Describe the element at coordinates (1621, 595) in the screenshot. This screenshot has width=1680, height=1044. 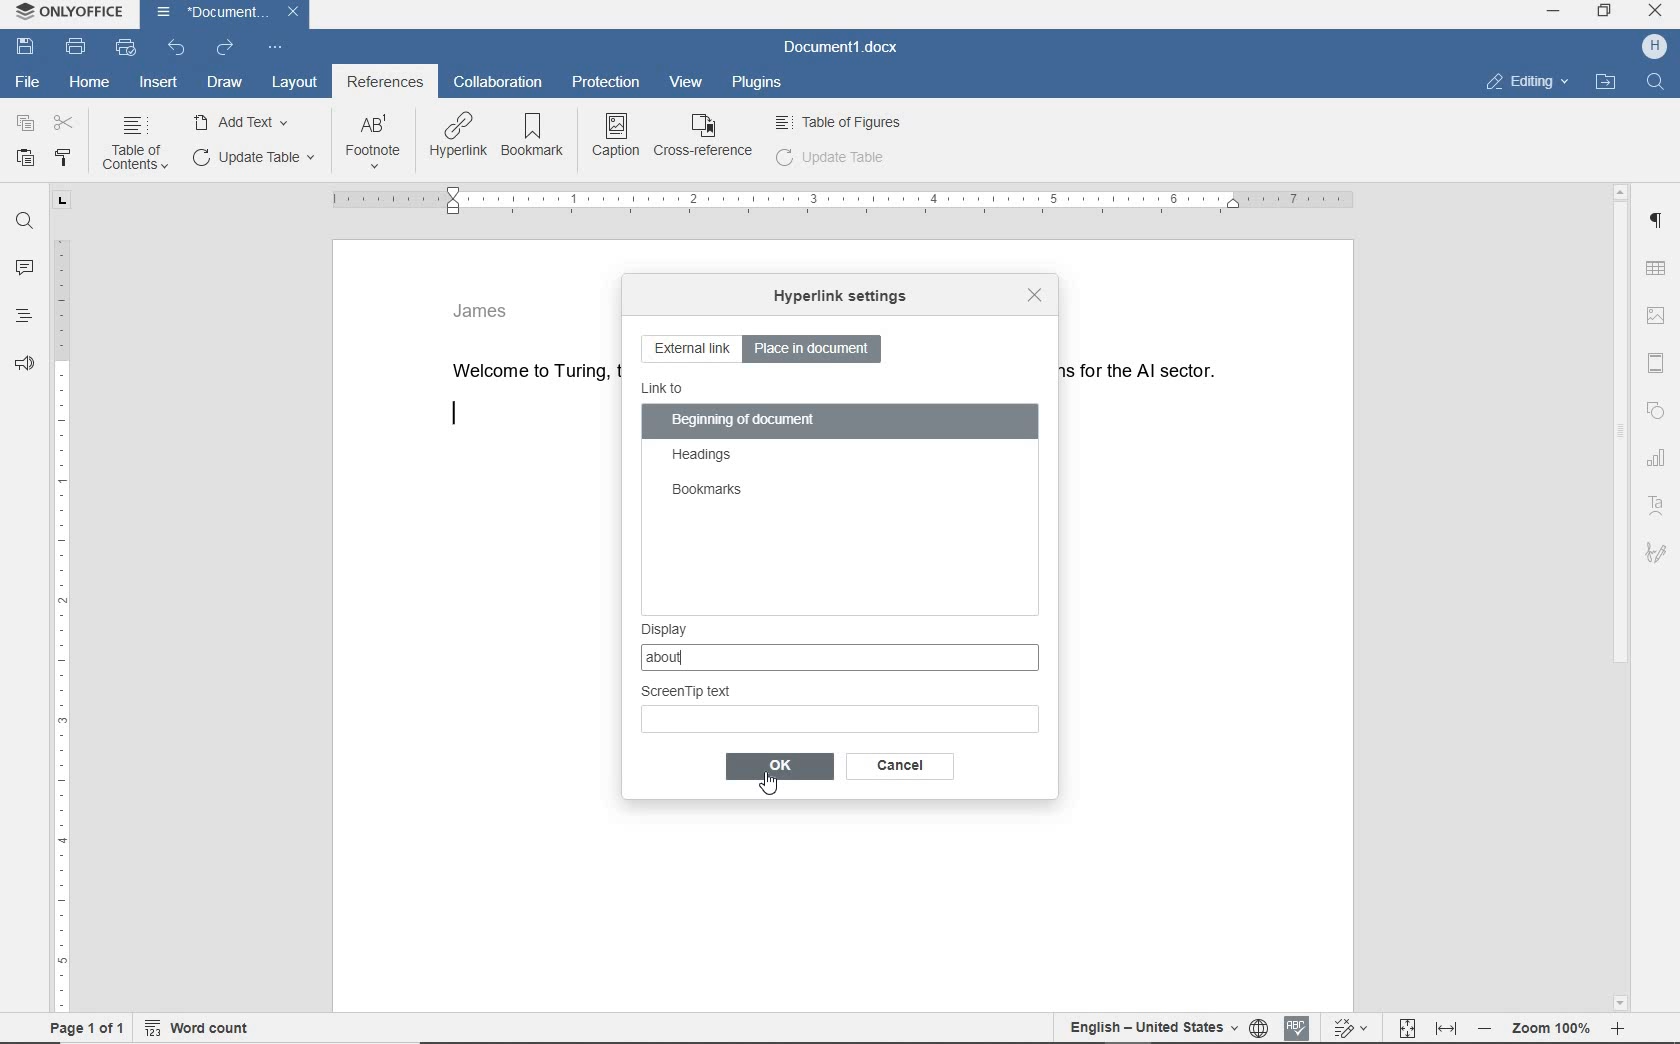
I see `scrollbar` at that location.